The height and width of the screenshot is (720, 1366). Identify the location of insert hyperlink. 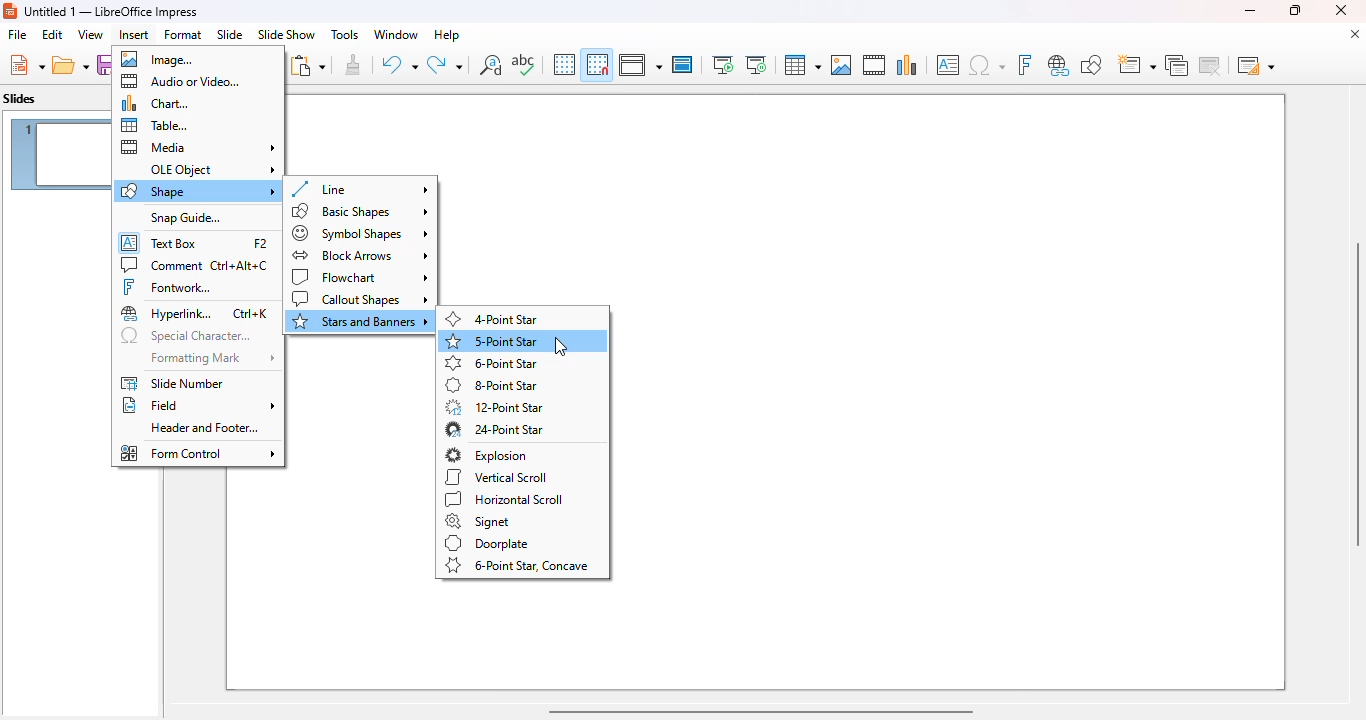
(1059, 65).